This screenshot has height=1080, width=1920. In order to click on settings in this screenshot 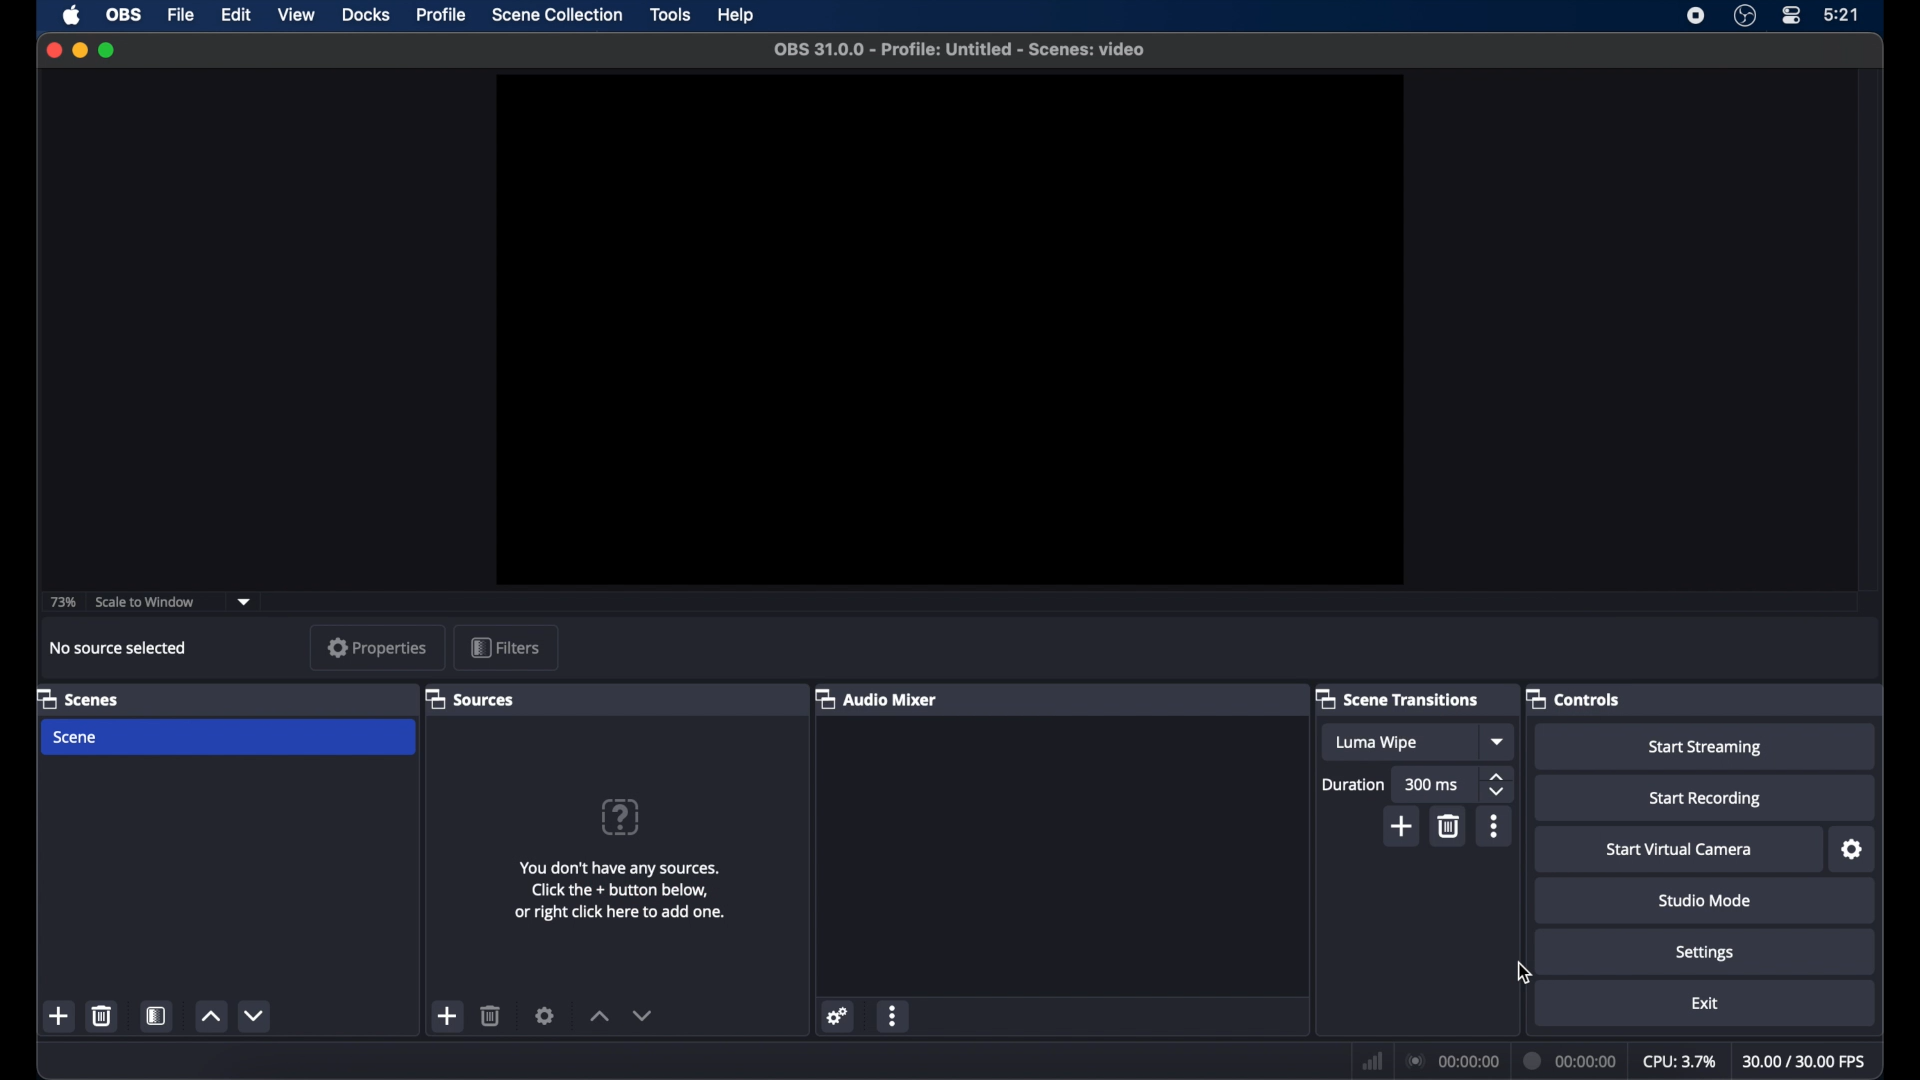, I will do `click(838, 1016)`.